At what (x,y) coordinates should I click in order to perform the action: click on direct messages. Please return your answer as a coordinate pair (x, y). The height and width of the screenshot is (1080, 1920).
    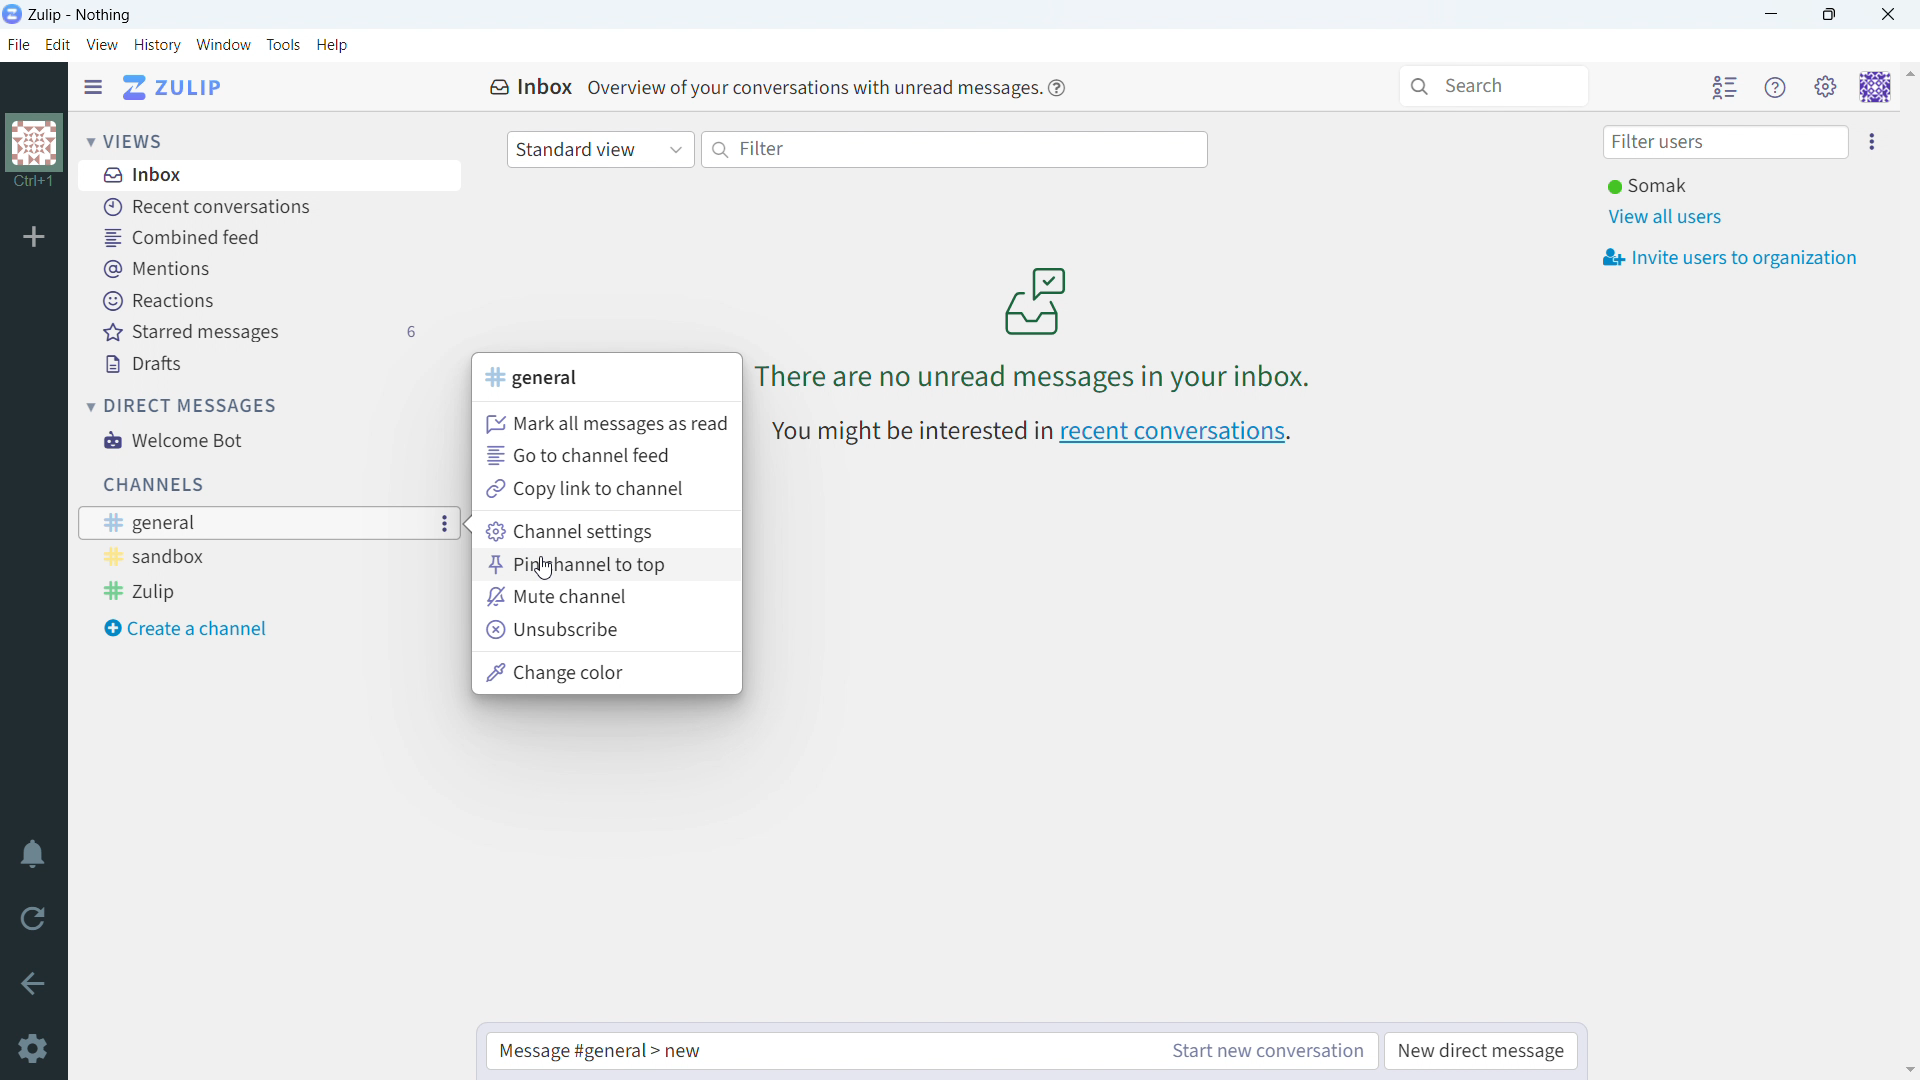
    Looking at the image, I should click on (185, 405).